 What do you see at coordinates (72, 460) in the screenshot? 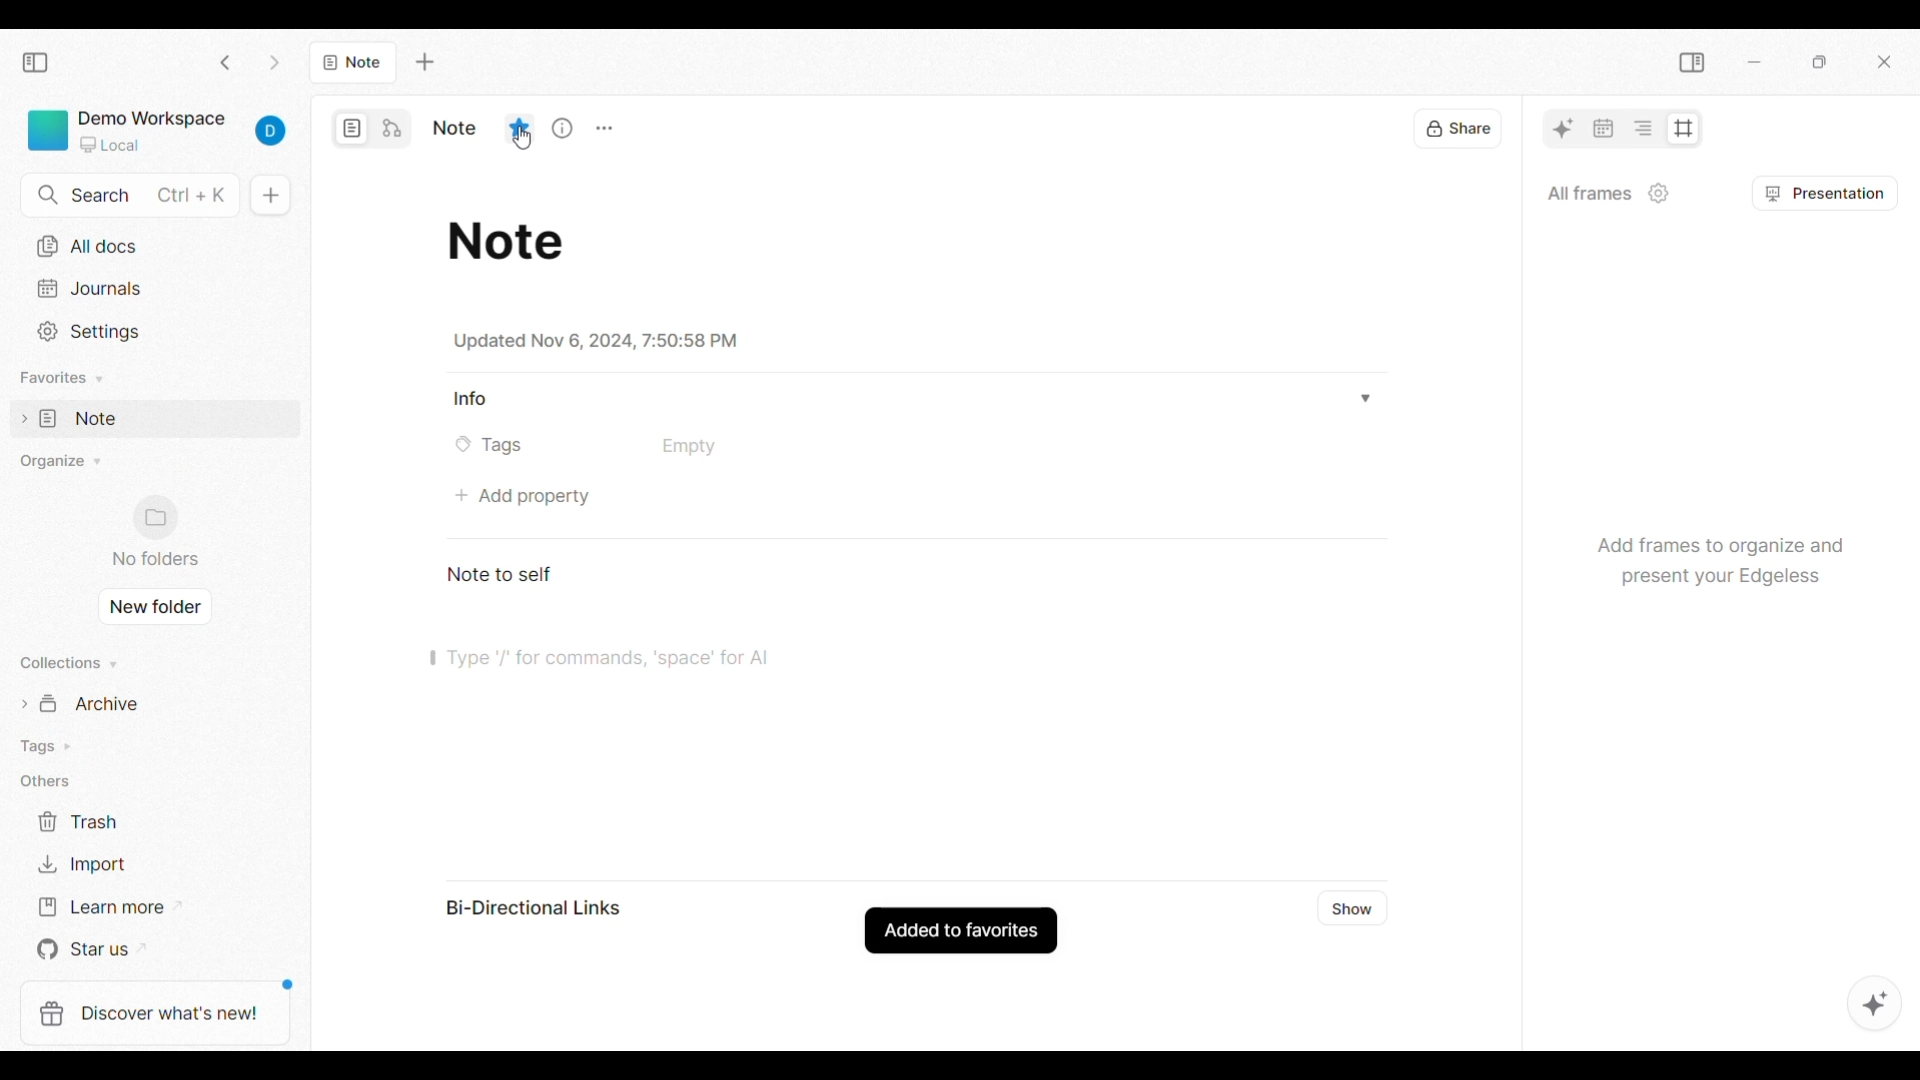
I see `Organize` at bounding box center [72, 460].